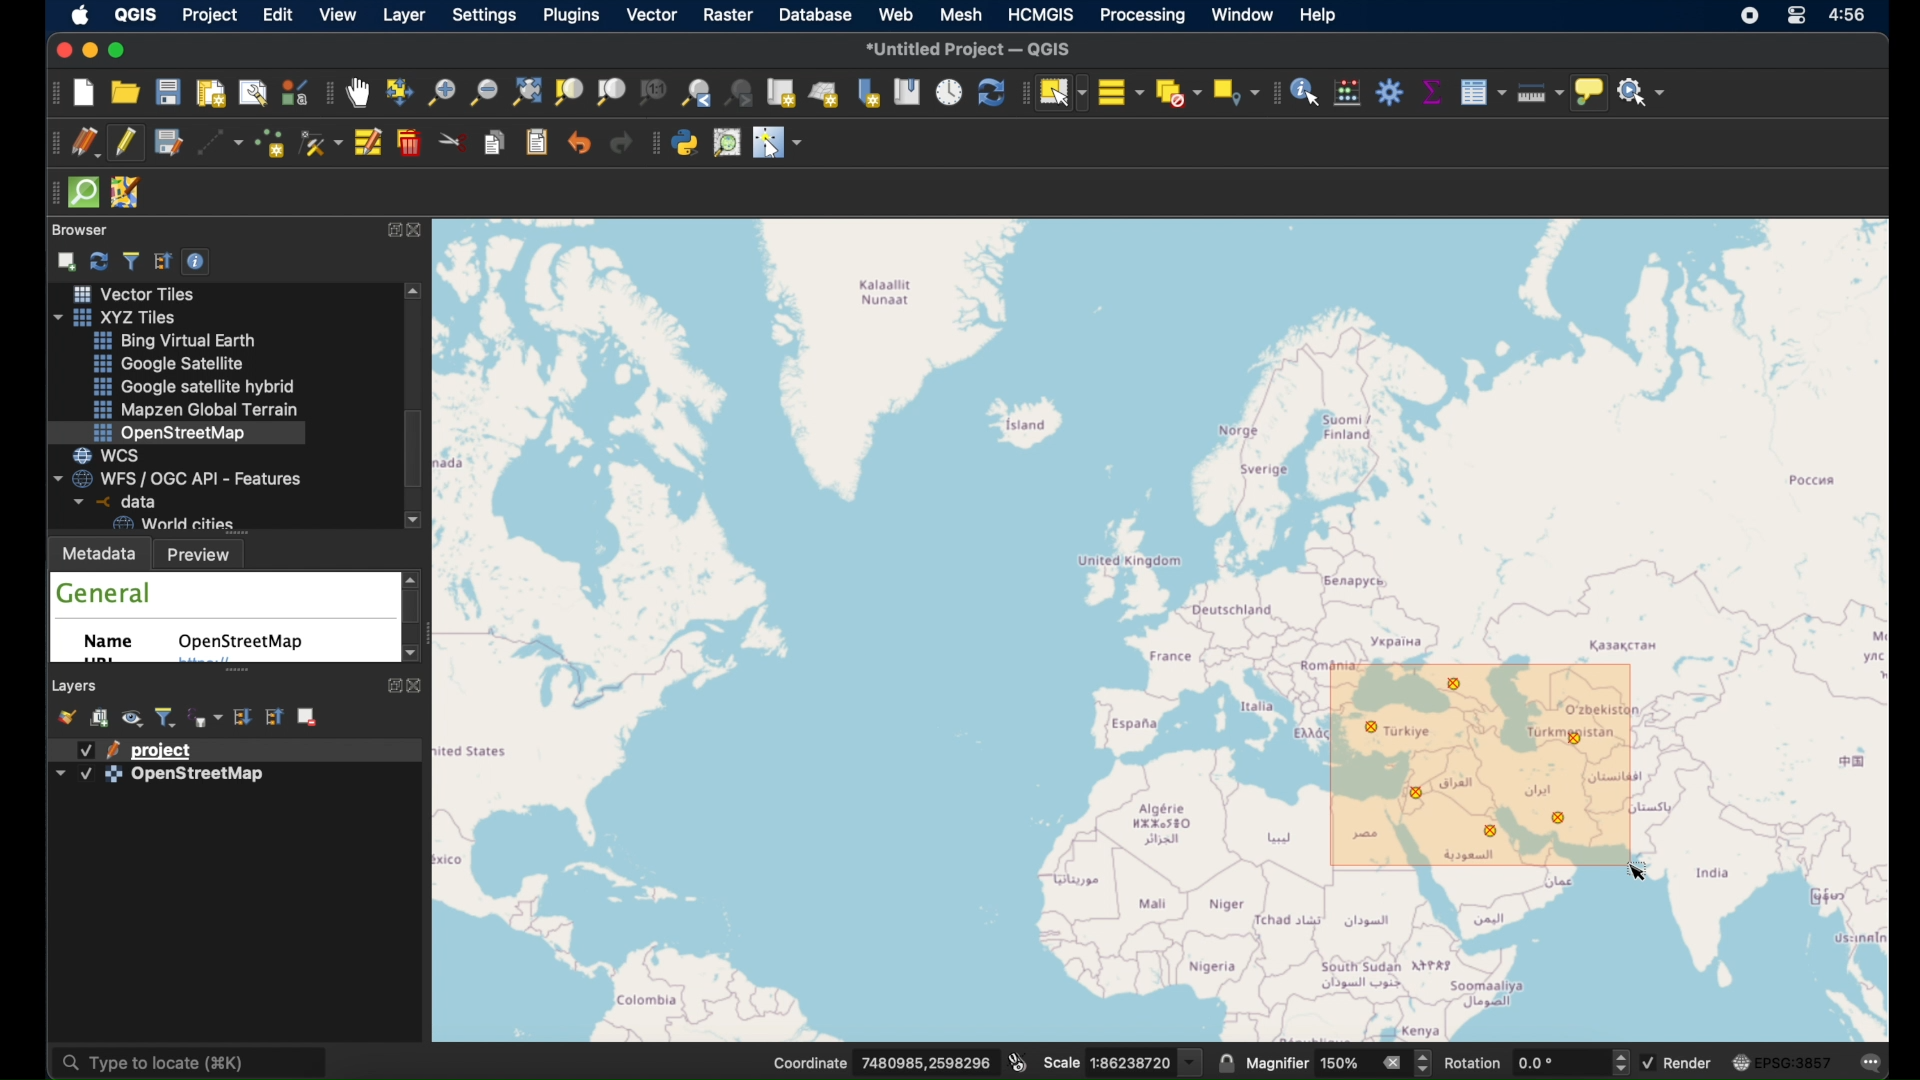 Image resolution: width=1920 pixels, height=1080 pixels. Describe the element at coordinates (571, 17) in the screenshot. I see `plugins` at that location.